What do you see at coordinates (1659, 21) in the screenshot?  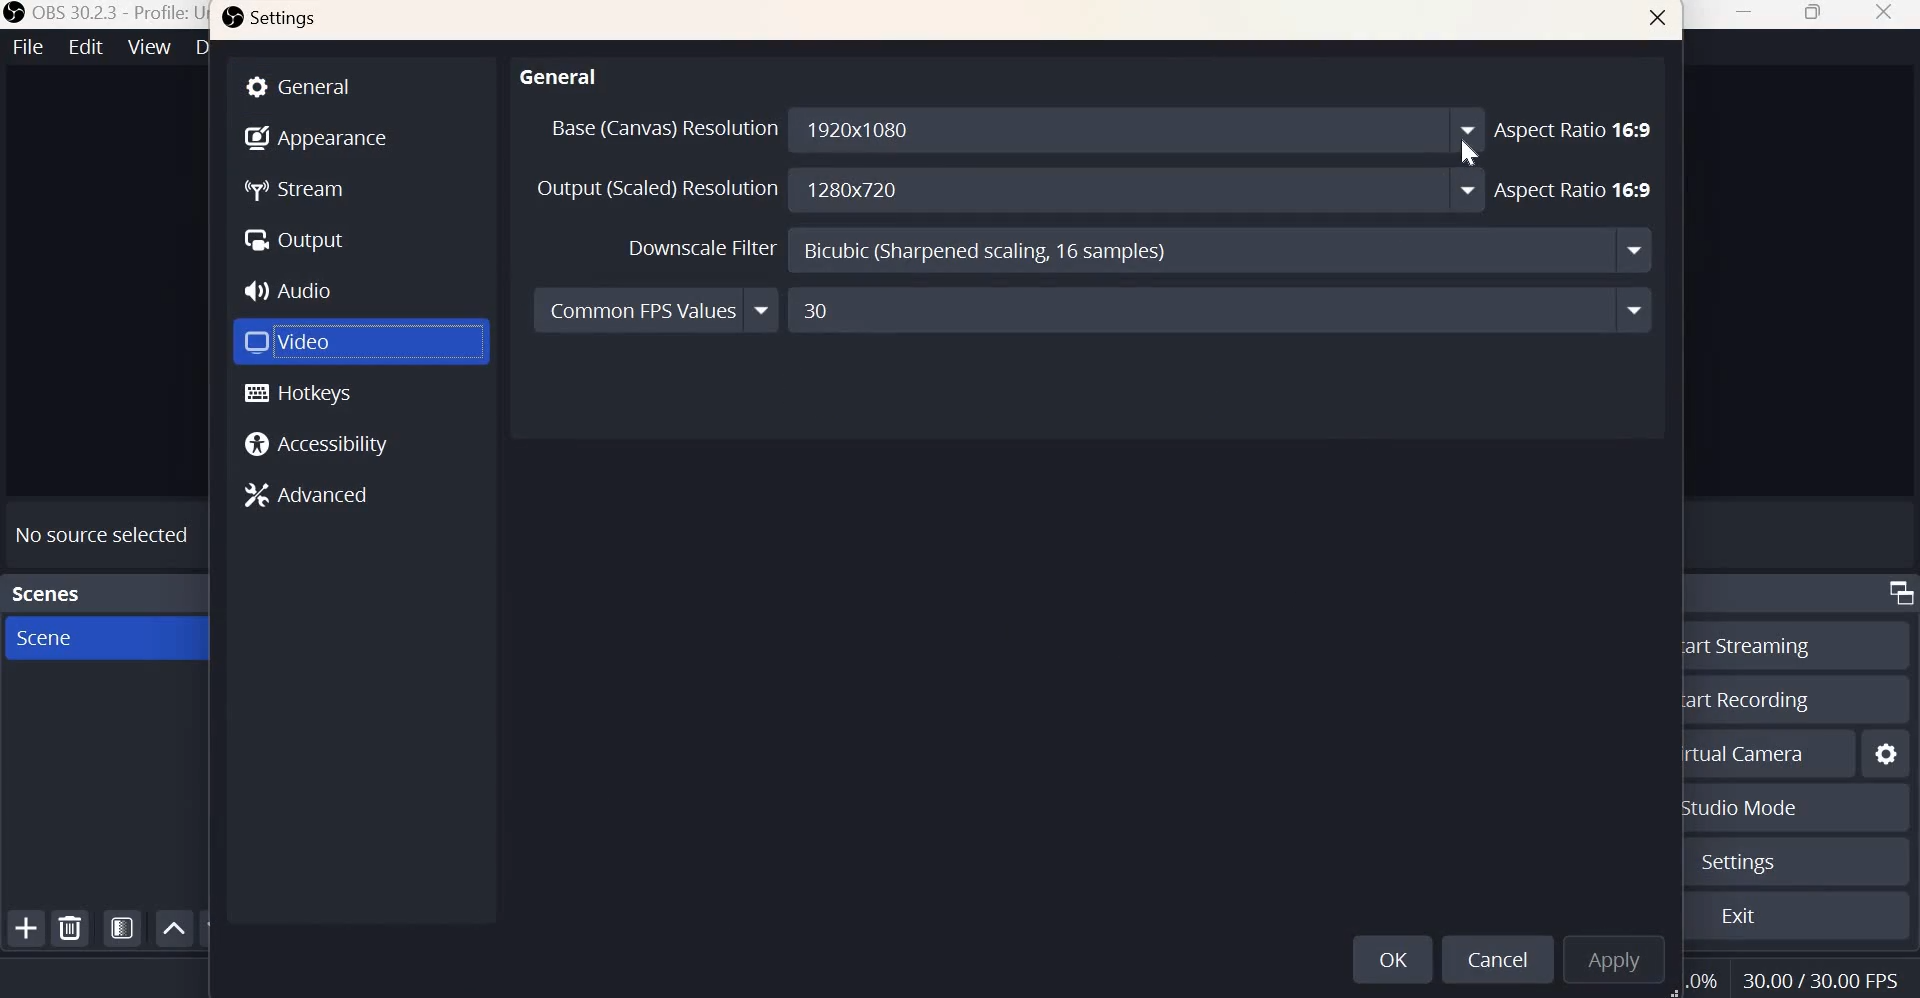 I see `close` at bounding box center [1659, 21].